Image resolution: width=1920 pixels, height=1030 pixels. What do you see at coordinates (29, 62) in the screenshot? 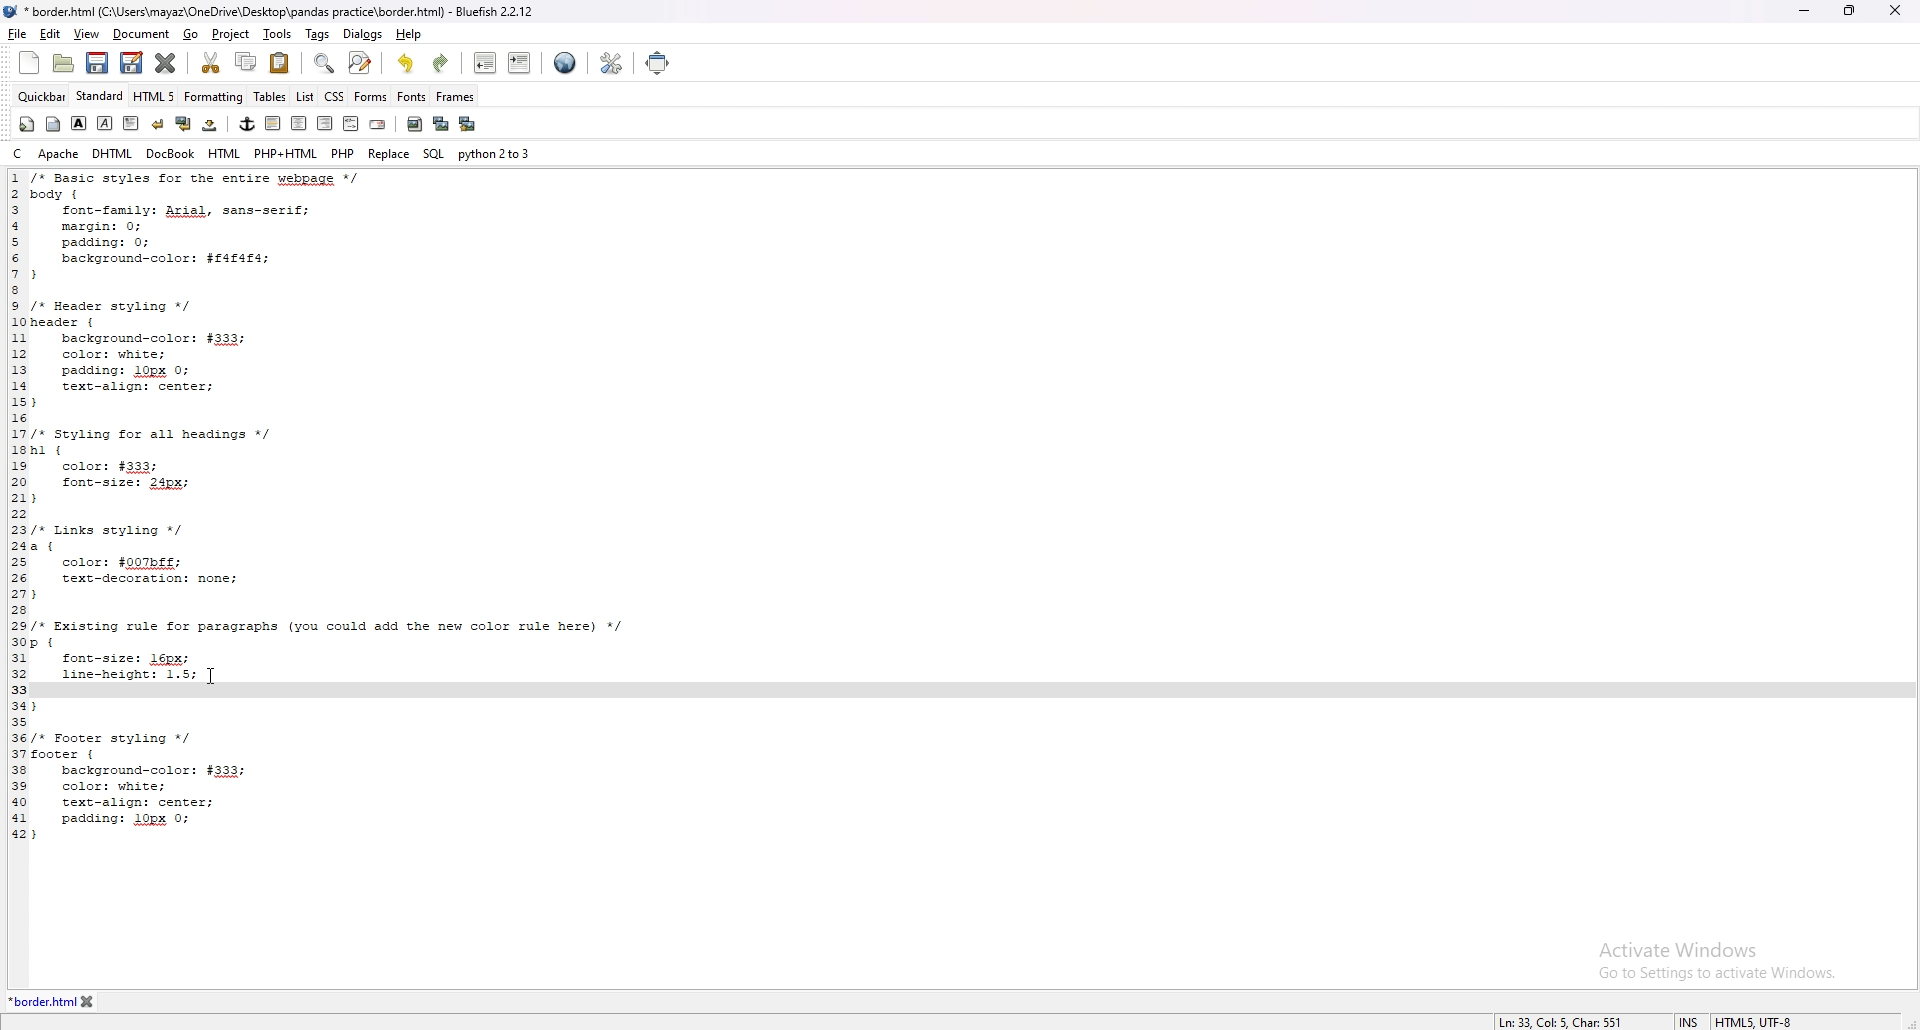
I see `new` at bounding box center [29, 62].